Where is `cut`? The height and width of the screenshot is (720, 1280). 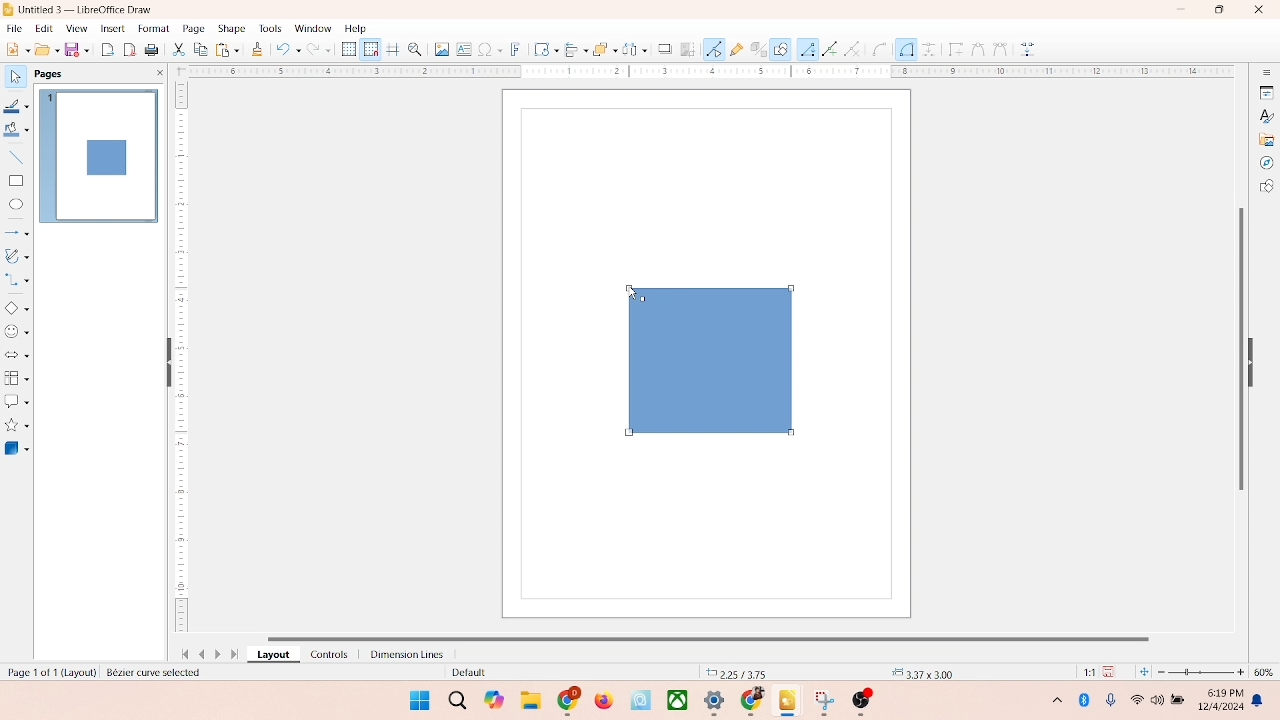 cut is located at coordinates (179, 51).